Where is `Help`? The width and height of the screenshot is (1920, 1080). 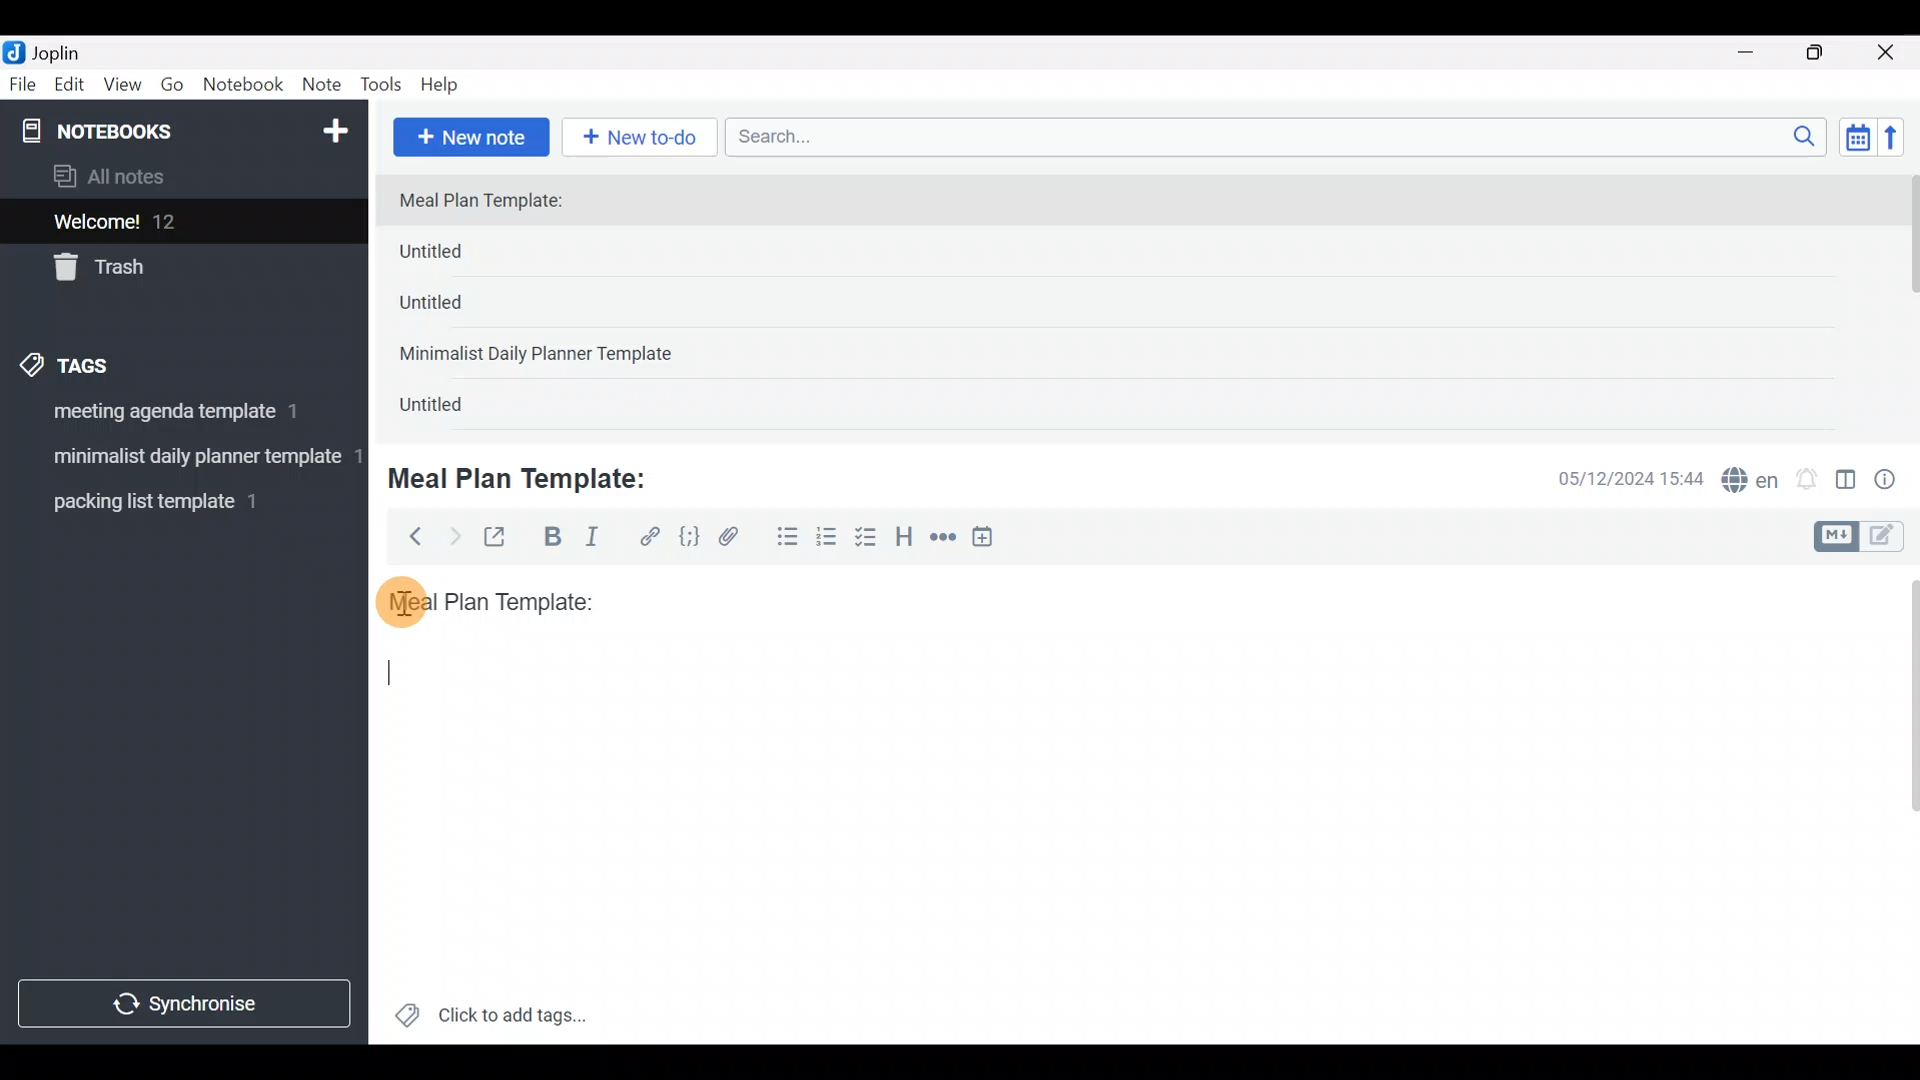 Help is located at coordinates (447, 81).